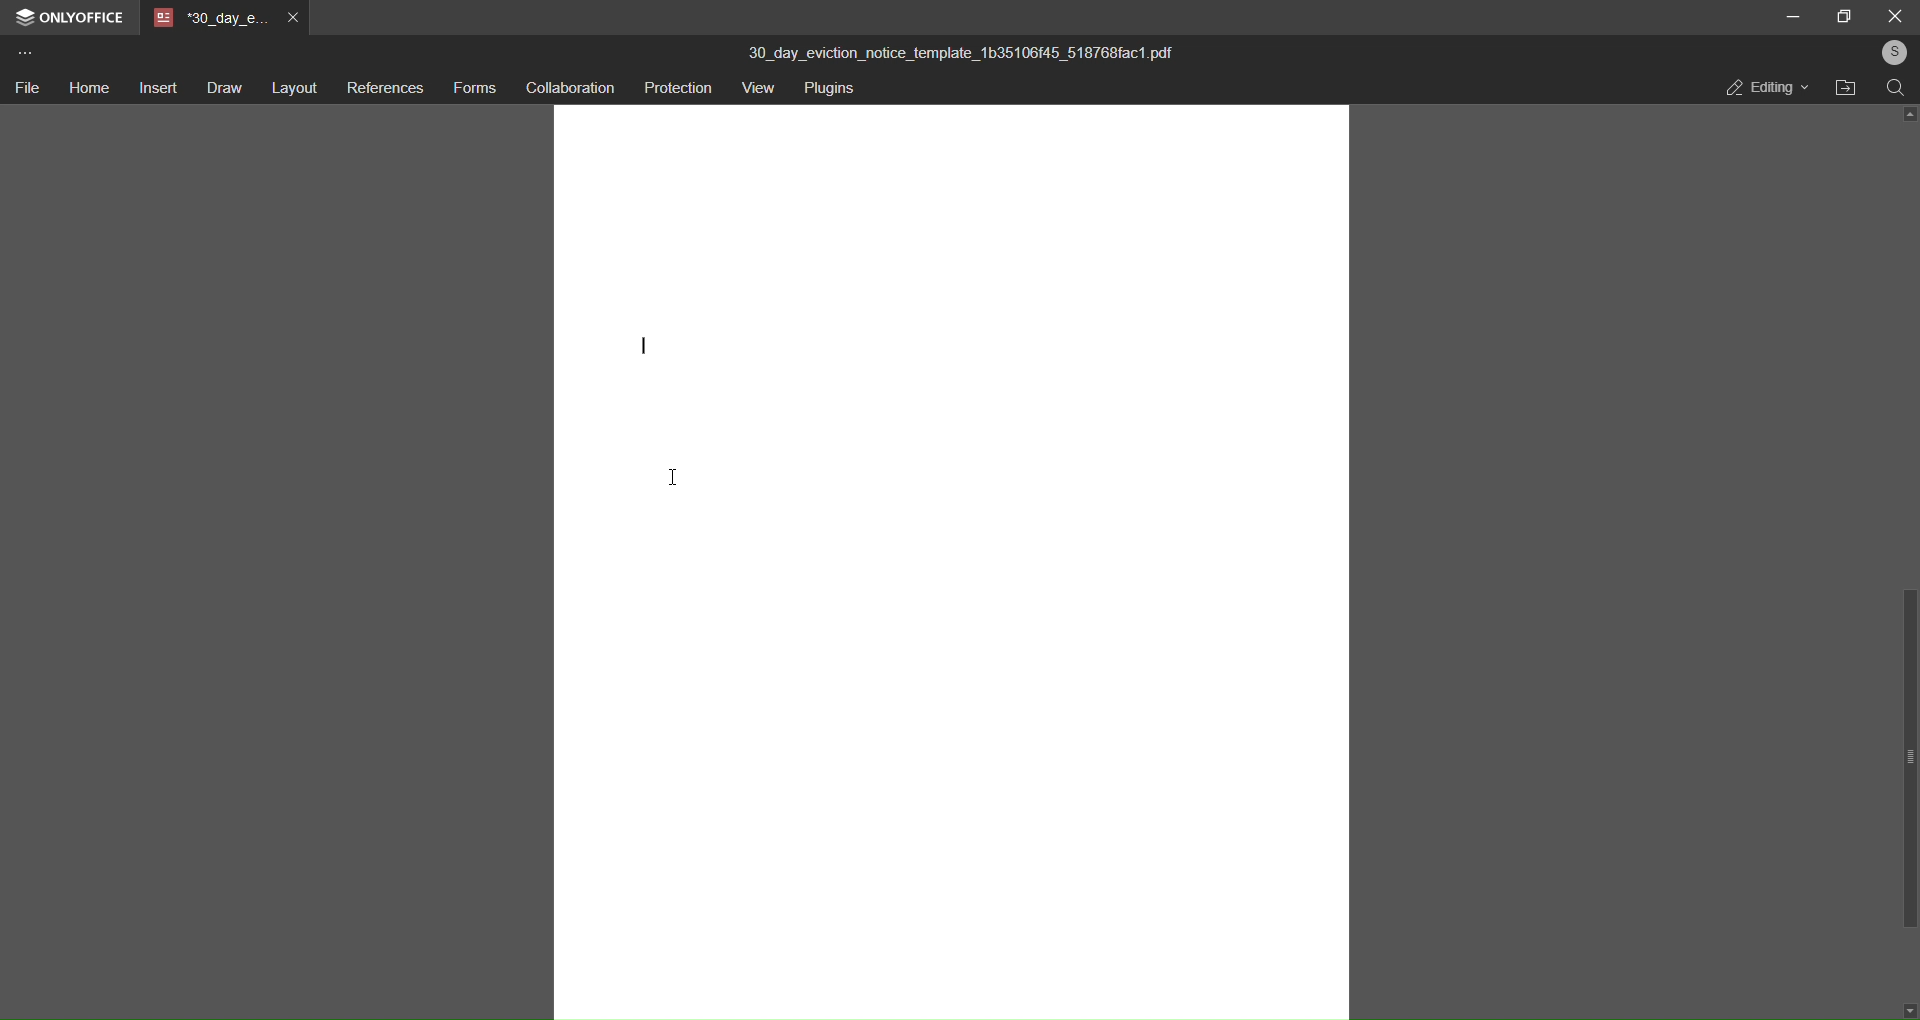 The width and height of the screenshot is (1920, 1020). What do you see at coordinates (1892, 52) in the screenshot?
I see `user` at bounding box center [1892, 52].